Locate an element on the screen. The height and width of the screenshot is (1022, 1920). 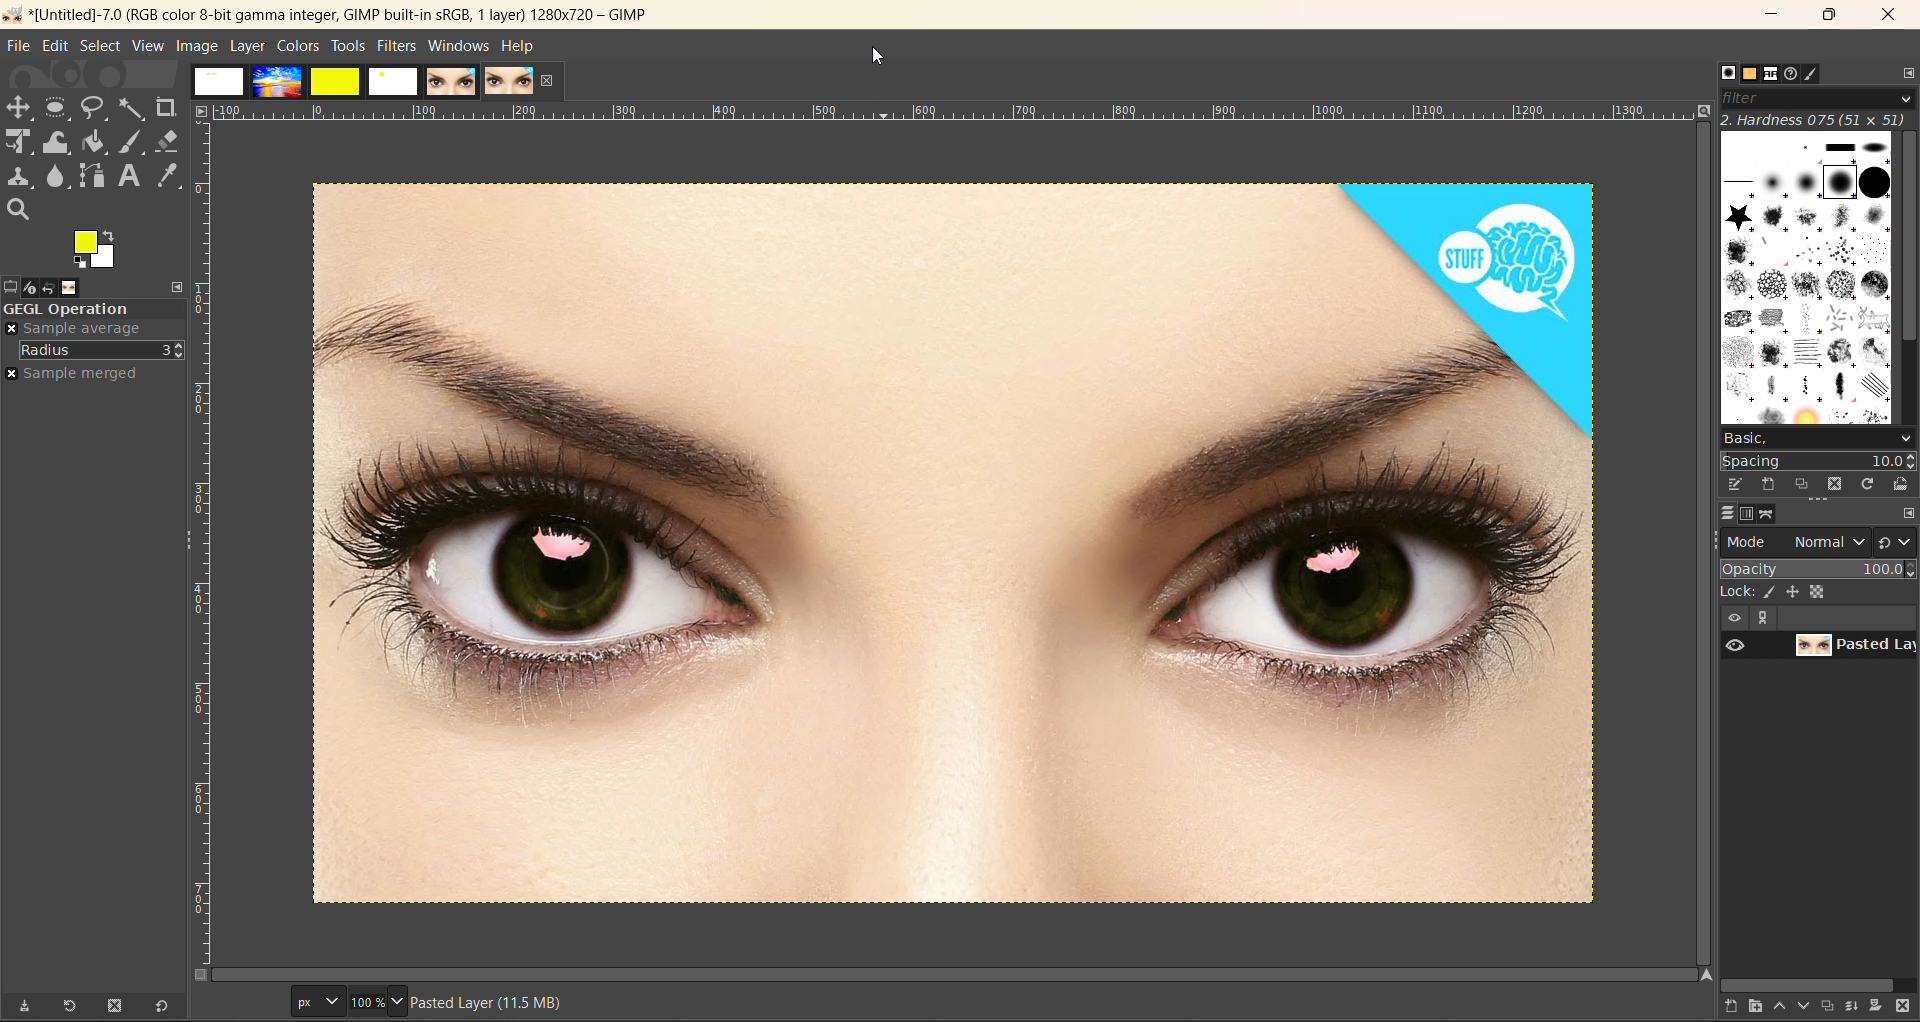
color picker tool is located at coordinates (170, 177).